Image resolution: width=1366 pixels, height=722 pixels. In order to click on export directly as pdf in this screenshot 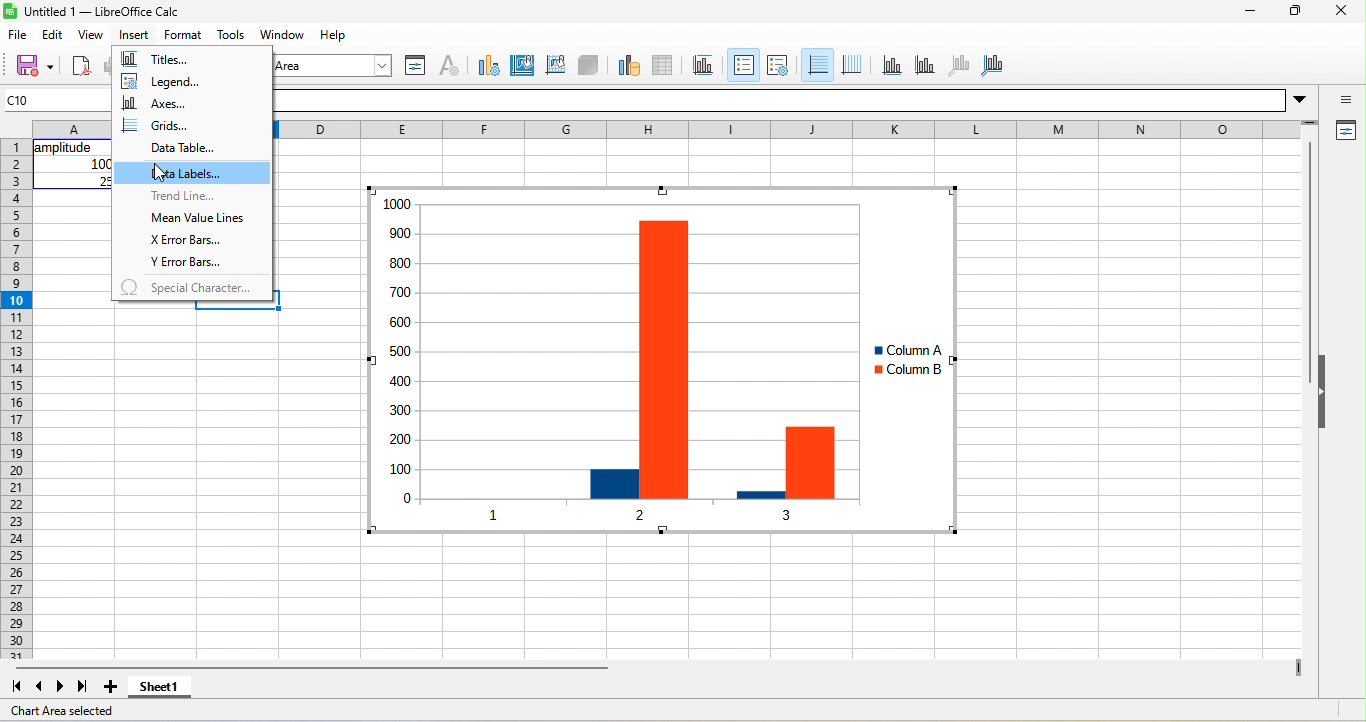, I will do `click(81, 67)`.